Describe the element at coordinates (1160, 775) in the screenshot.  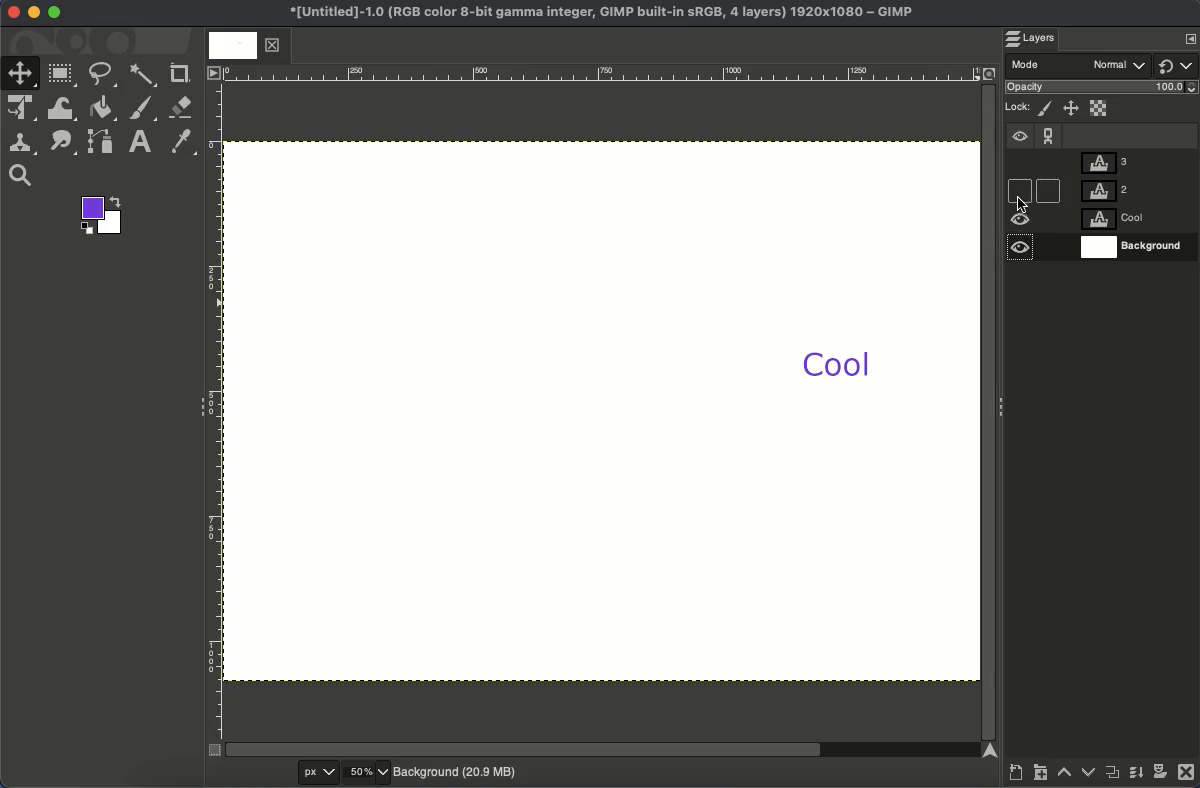
I see `Add a mask` at that location.